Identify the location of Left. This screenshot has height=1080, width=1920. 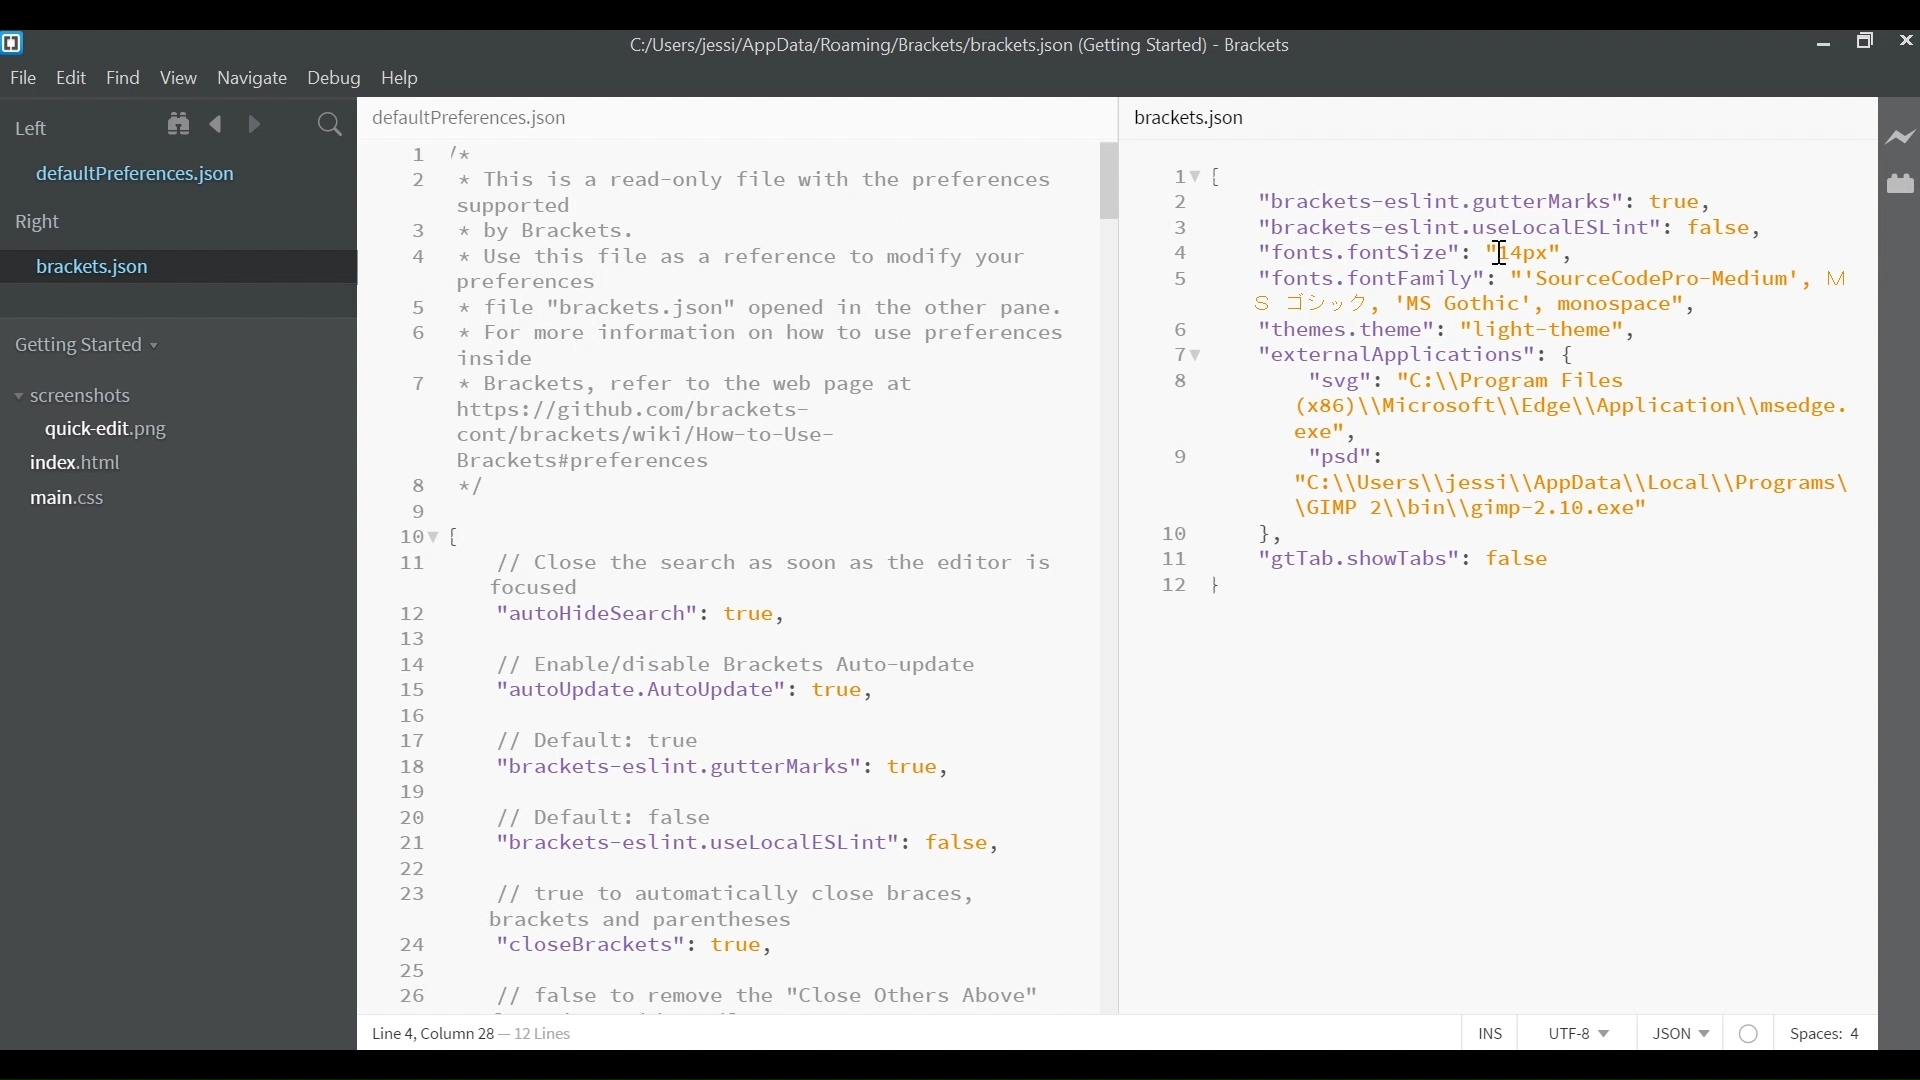
(38, 127).